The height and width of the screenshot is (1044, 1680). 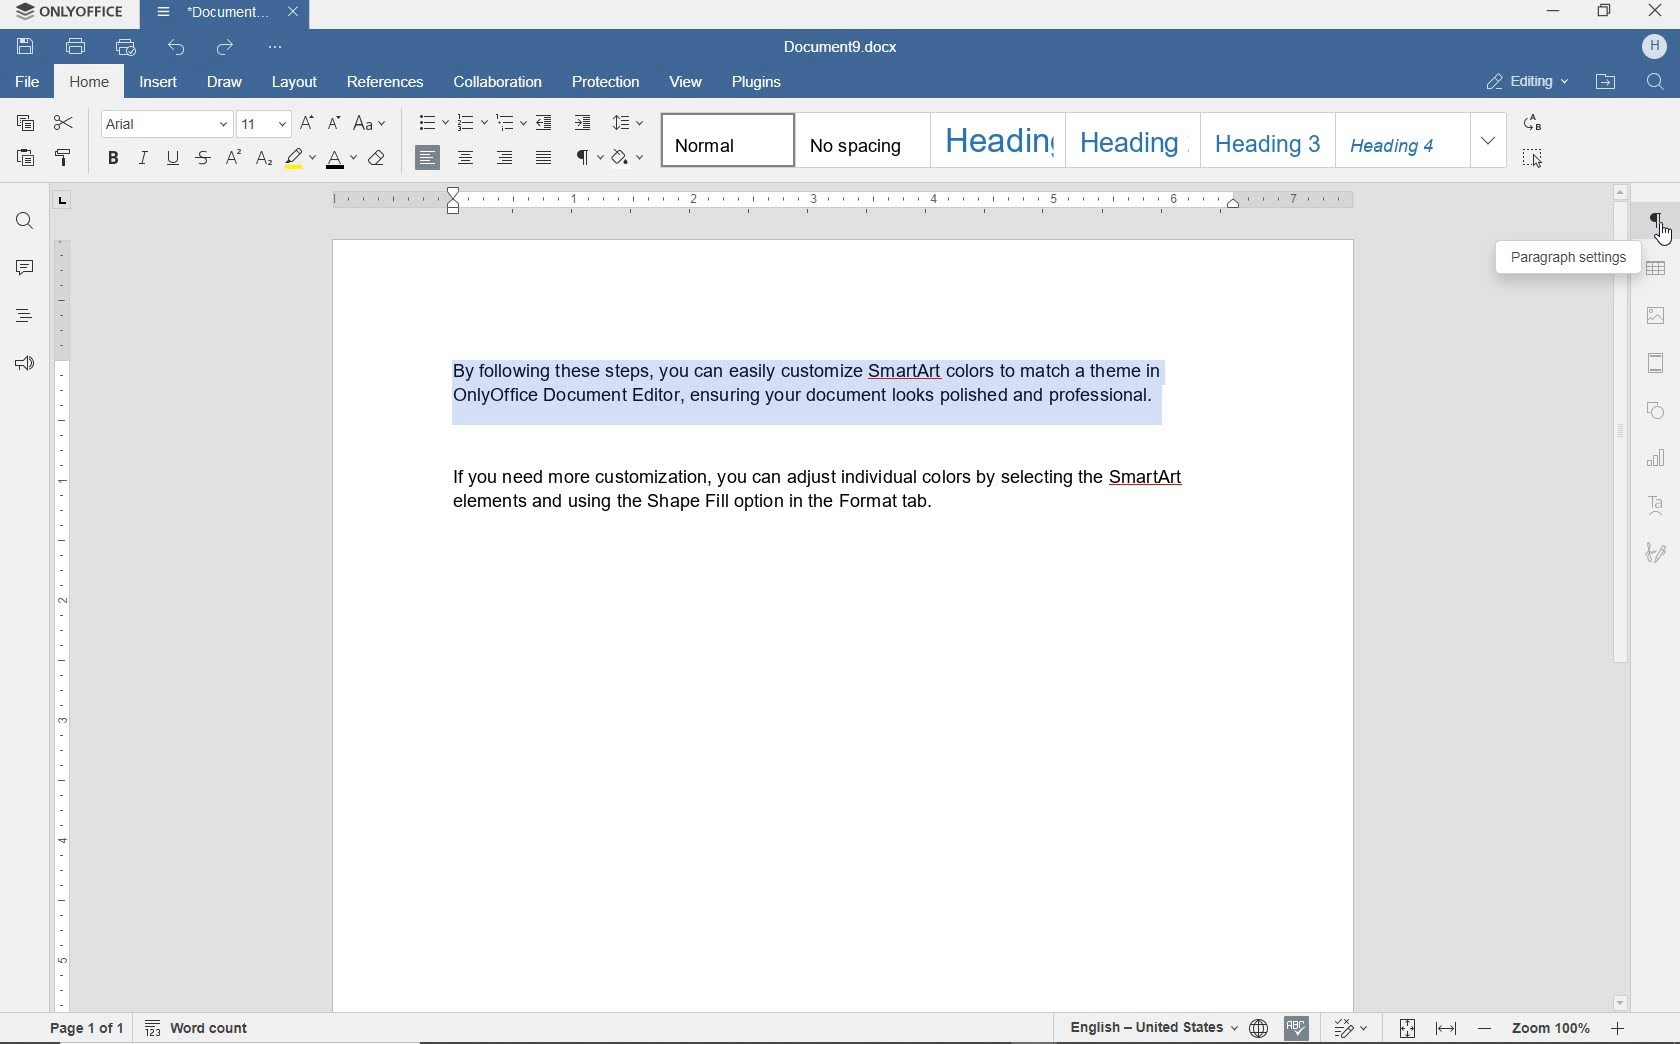 I want to click on increase indent, so click(x=583, y=121).